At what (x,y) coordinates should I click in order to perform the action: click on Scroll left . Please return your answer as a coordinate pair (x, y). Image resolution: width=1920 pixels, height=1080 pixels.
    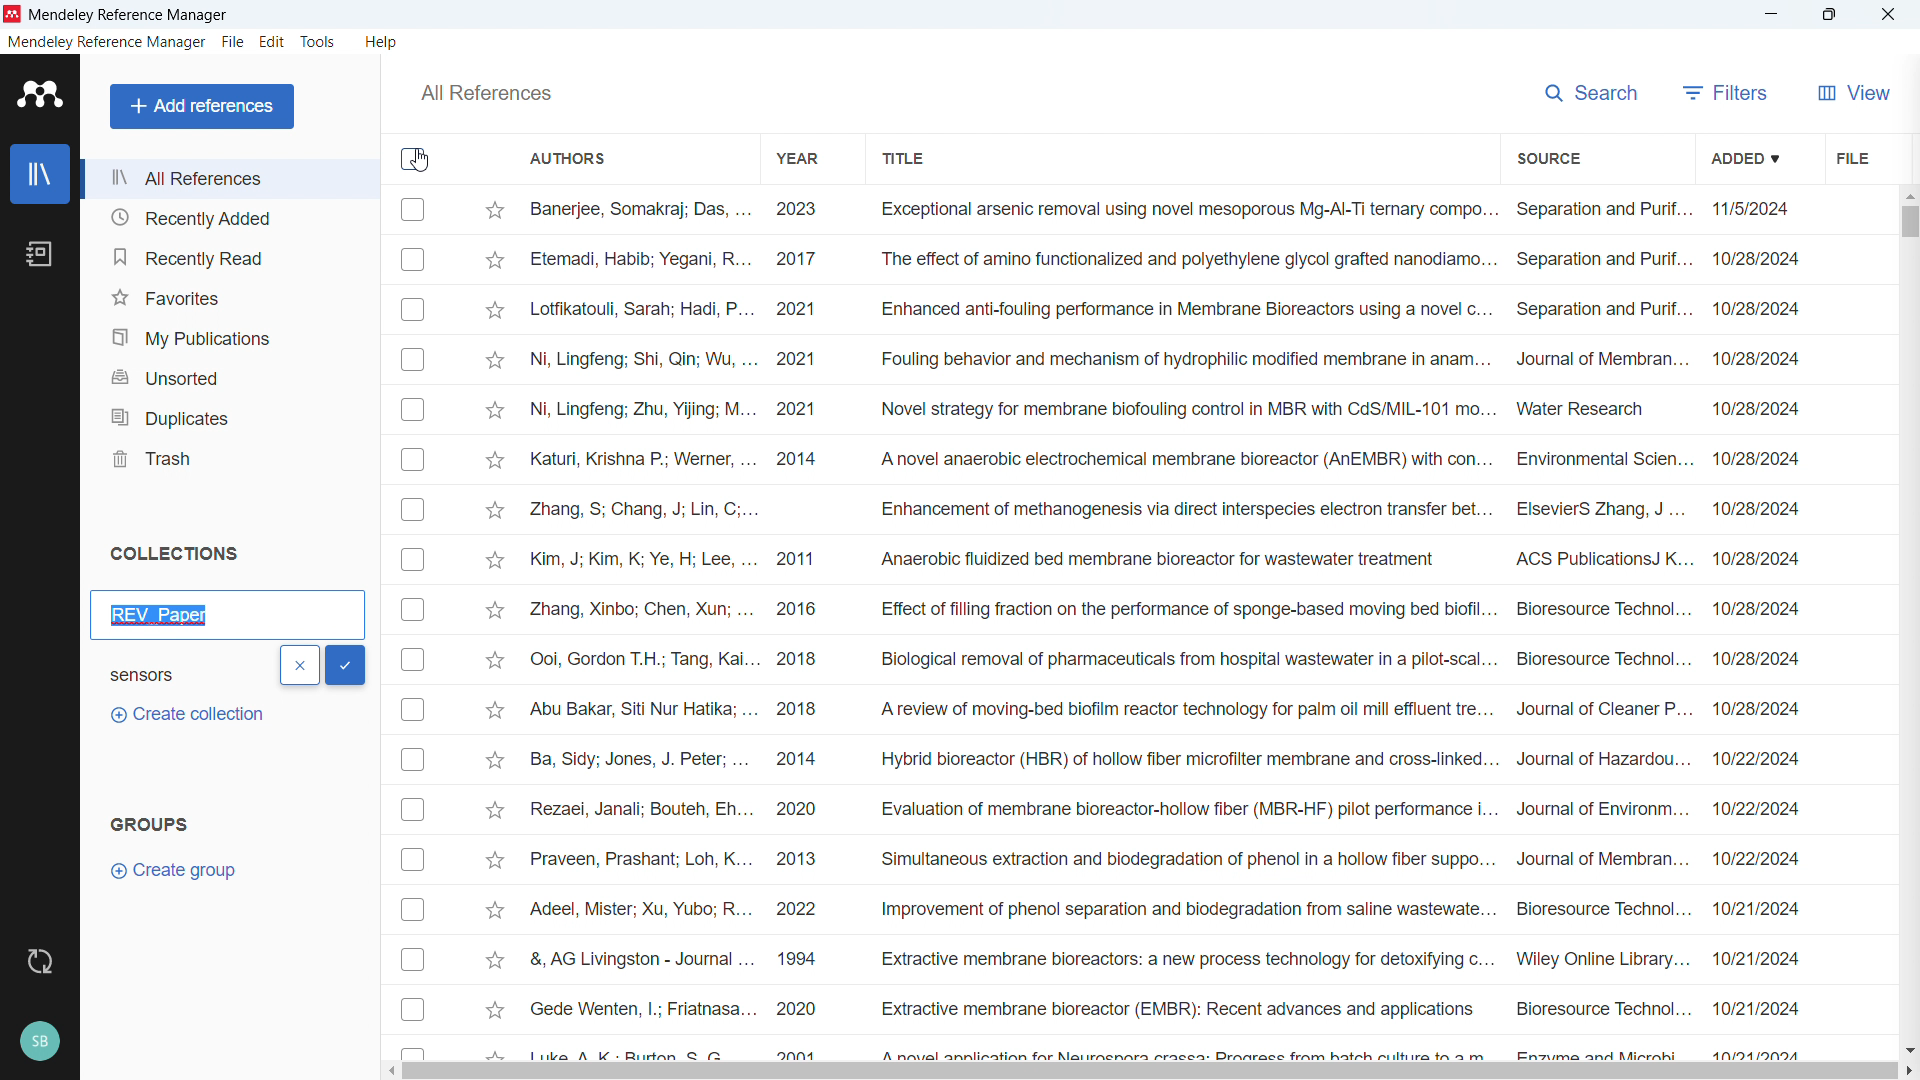
    Looking at the image, I should click on (395, 1071).